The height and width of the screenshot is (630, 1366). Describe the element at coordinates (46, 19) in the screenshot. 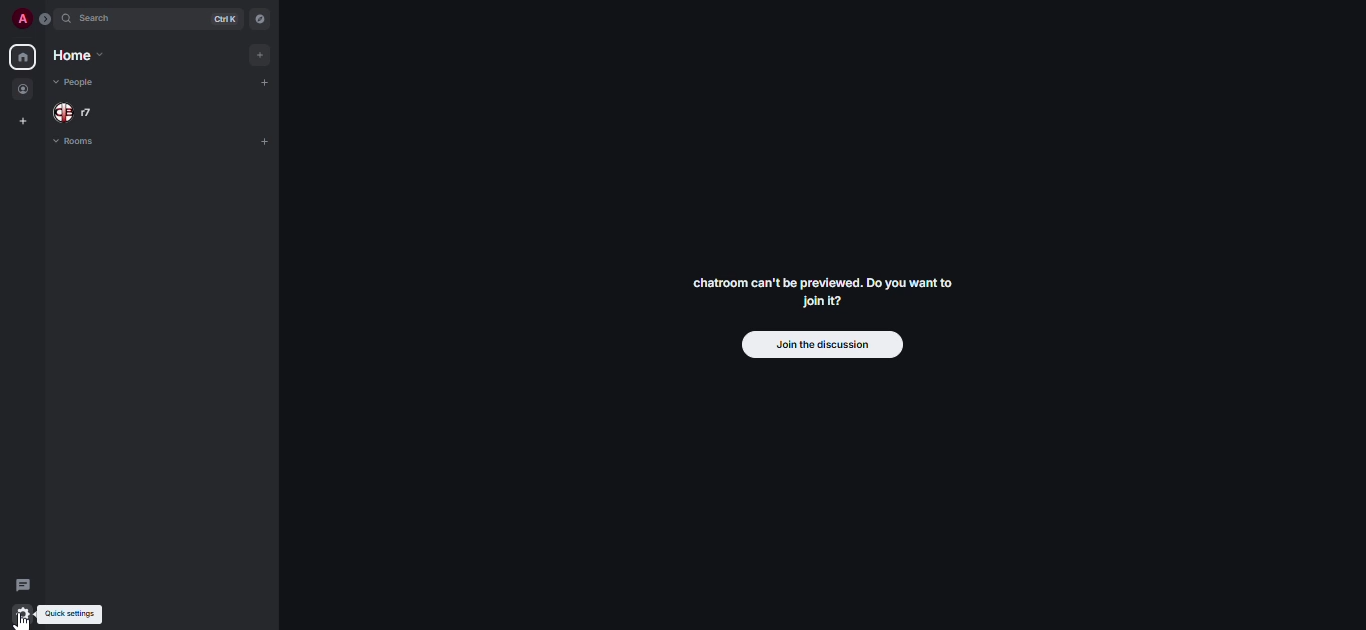

I see `expand` at that location.